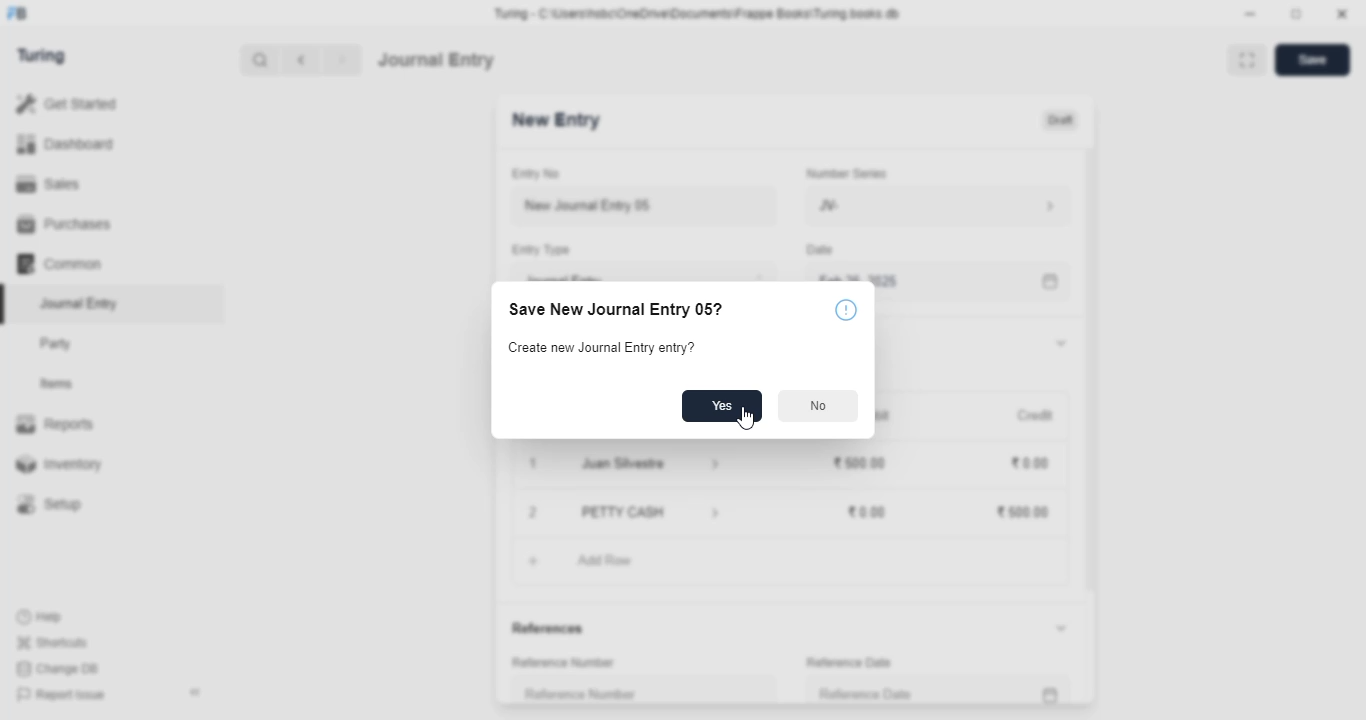  I want to click on new journal entry 05, so click(645, 207).